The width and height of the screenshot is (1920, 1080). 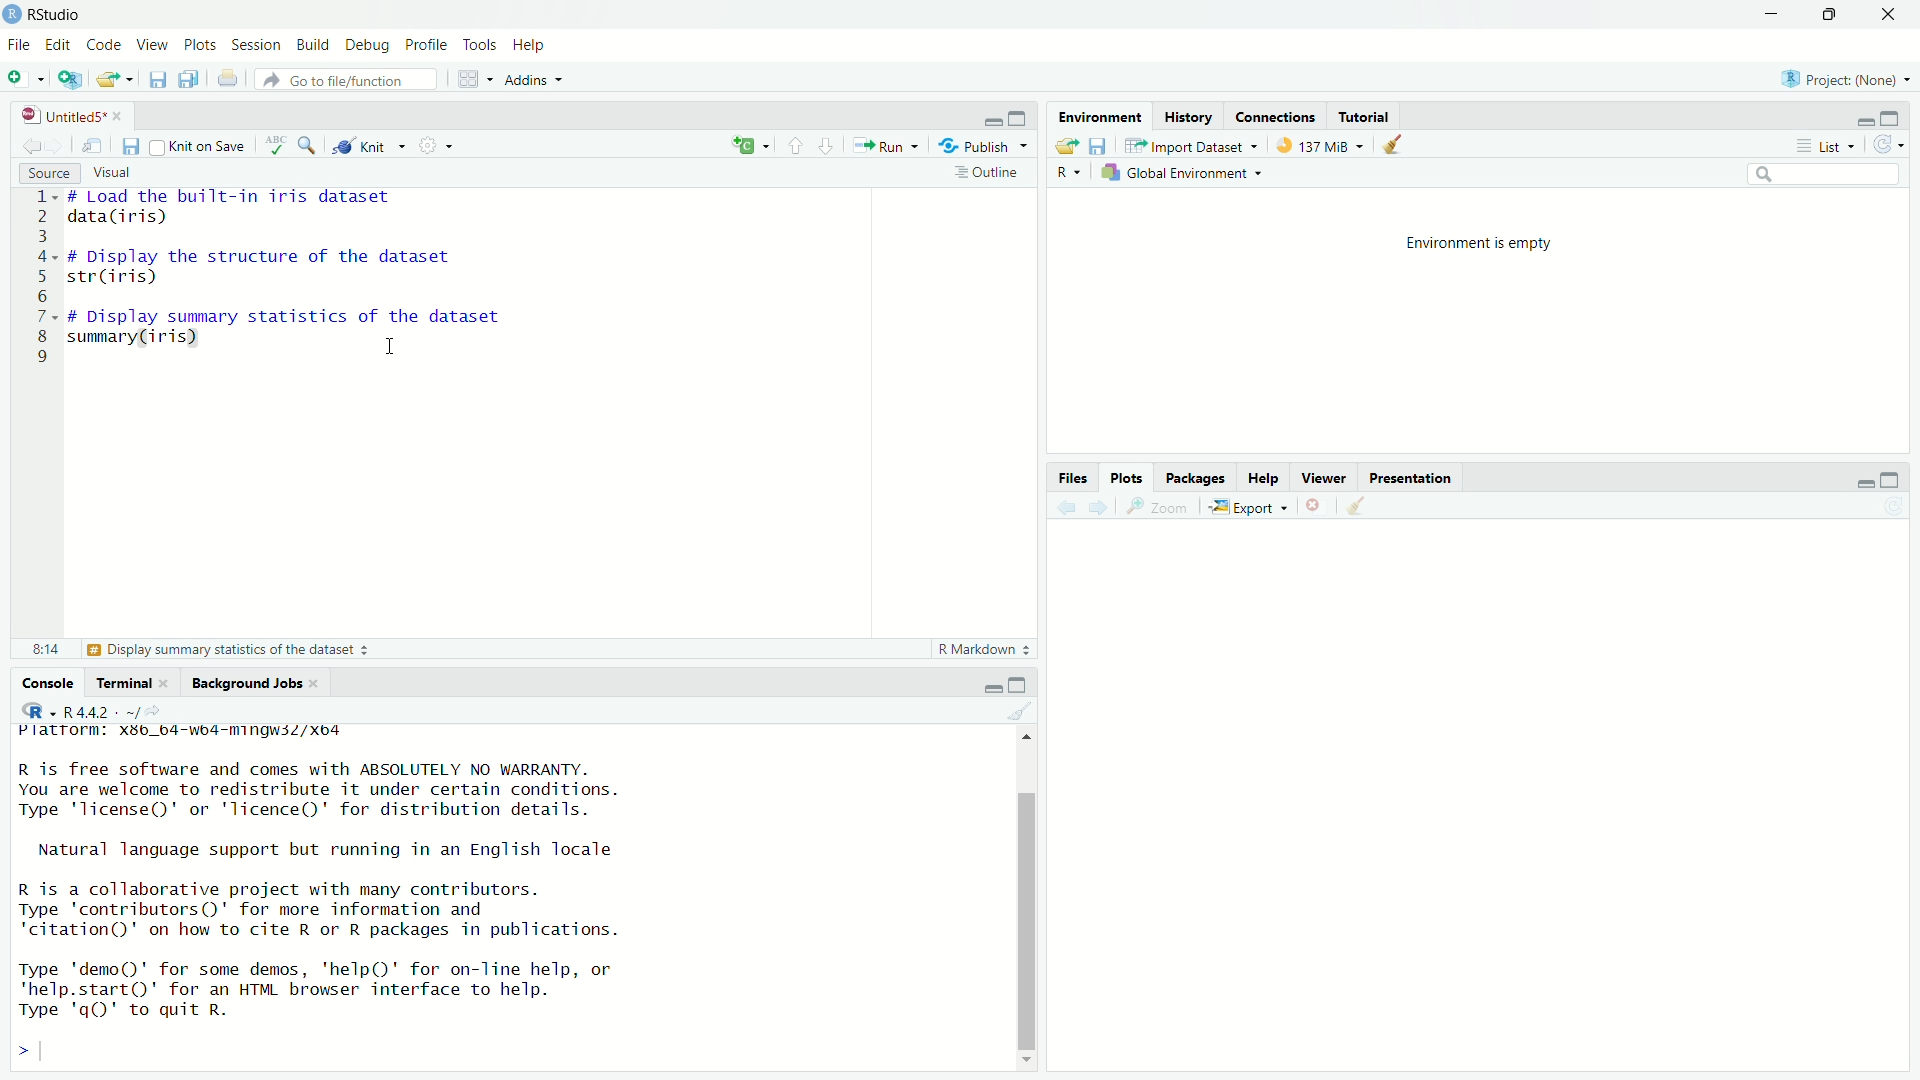 I want to click on Go to previous section, so click(x=797, y=145).